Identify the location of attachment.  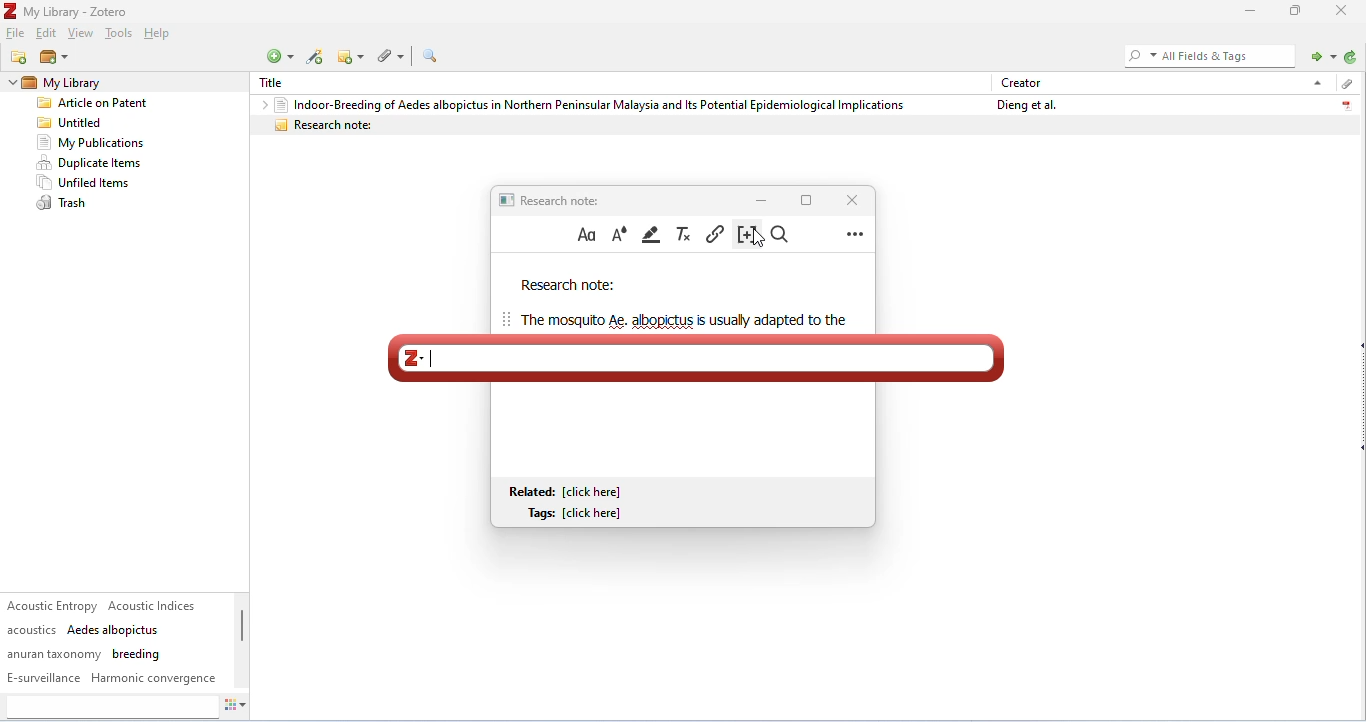
(1345, 84).